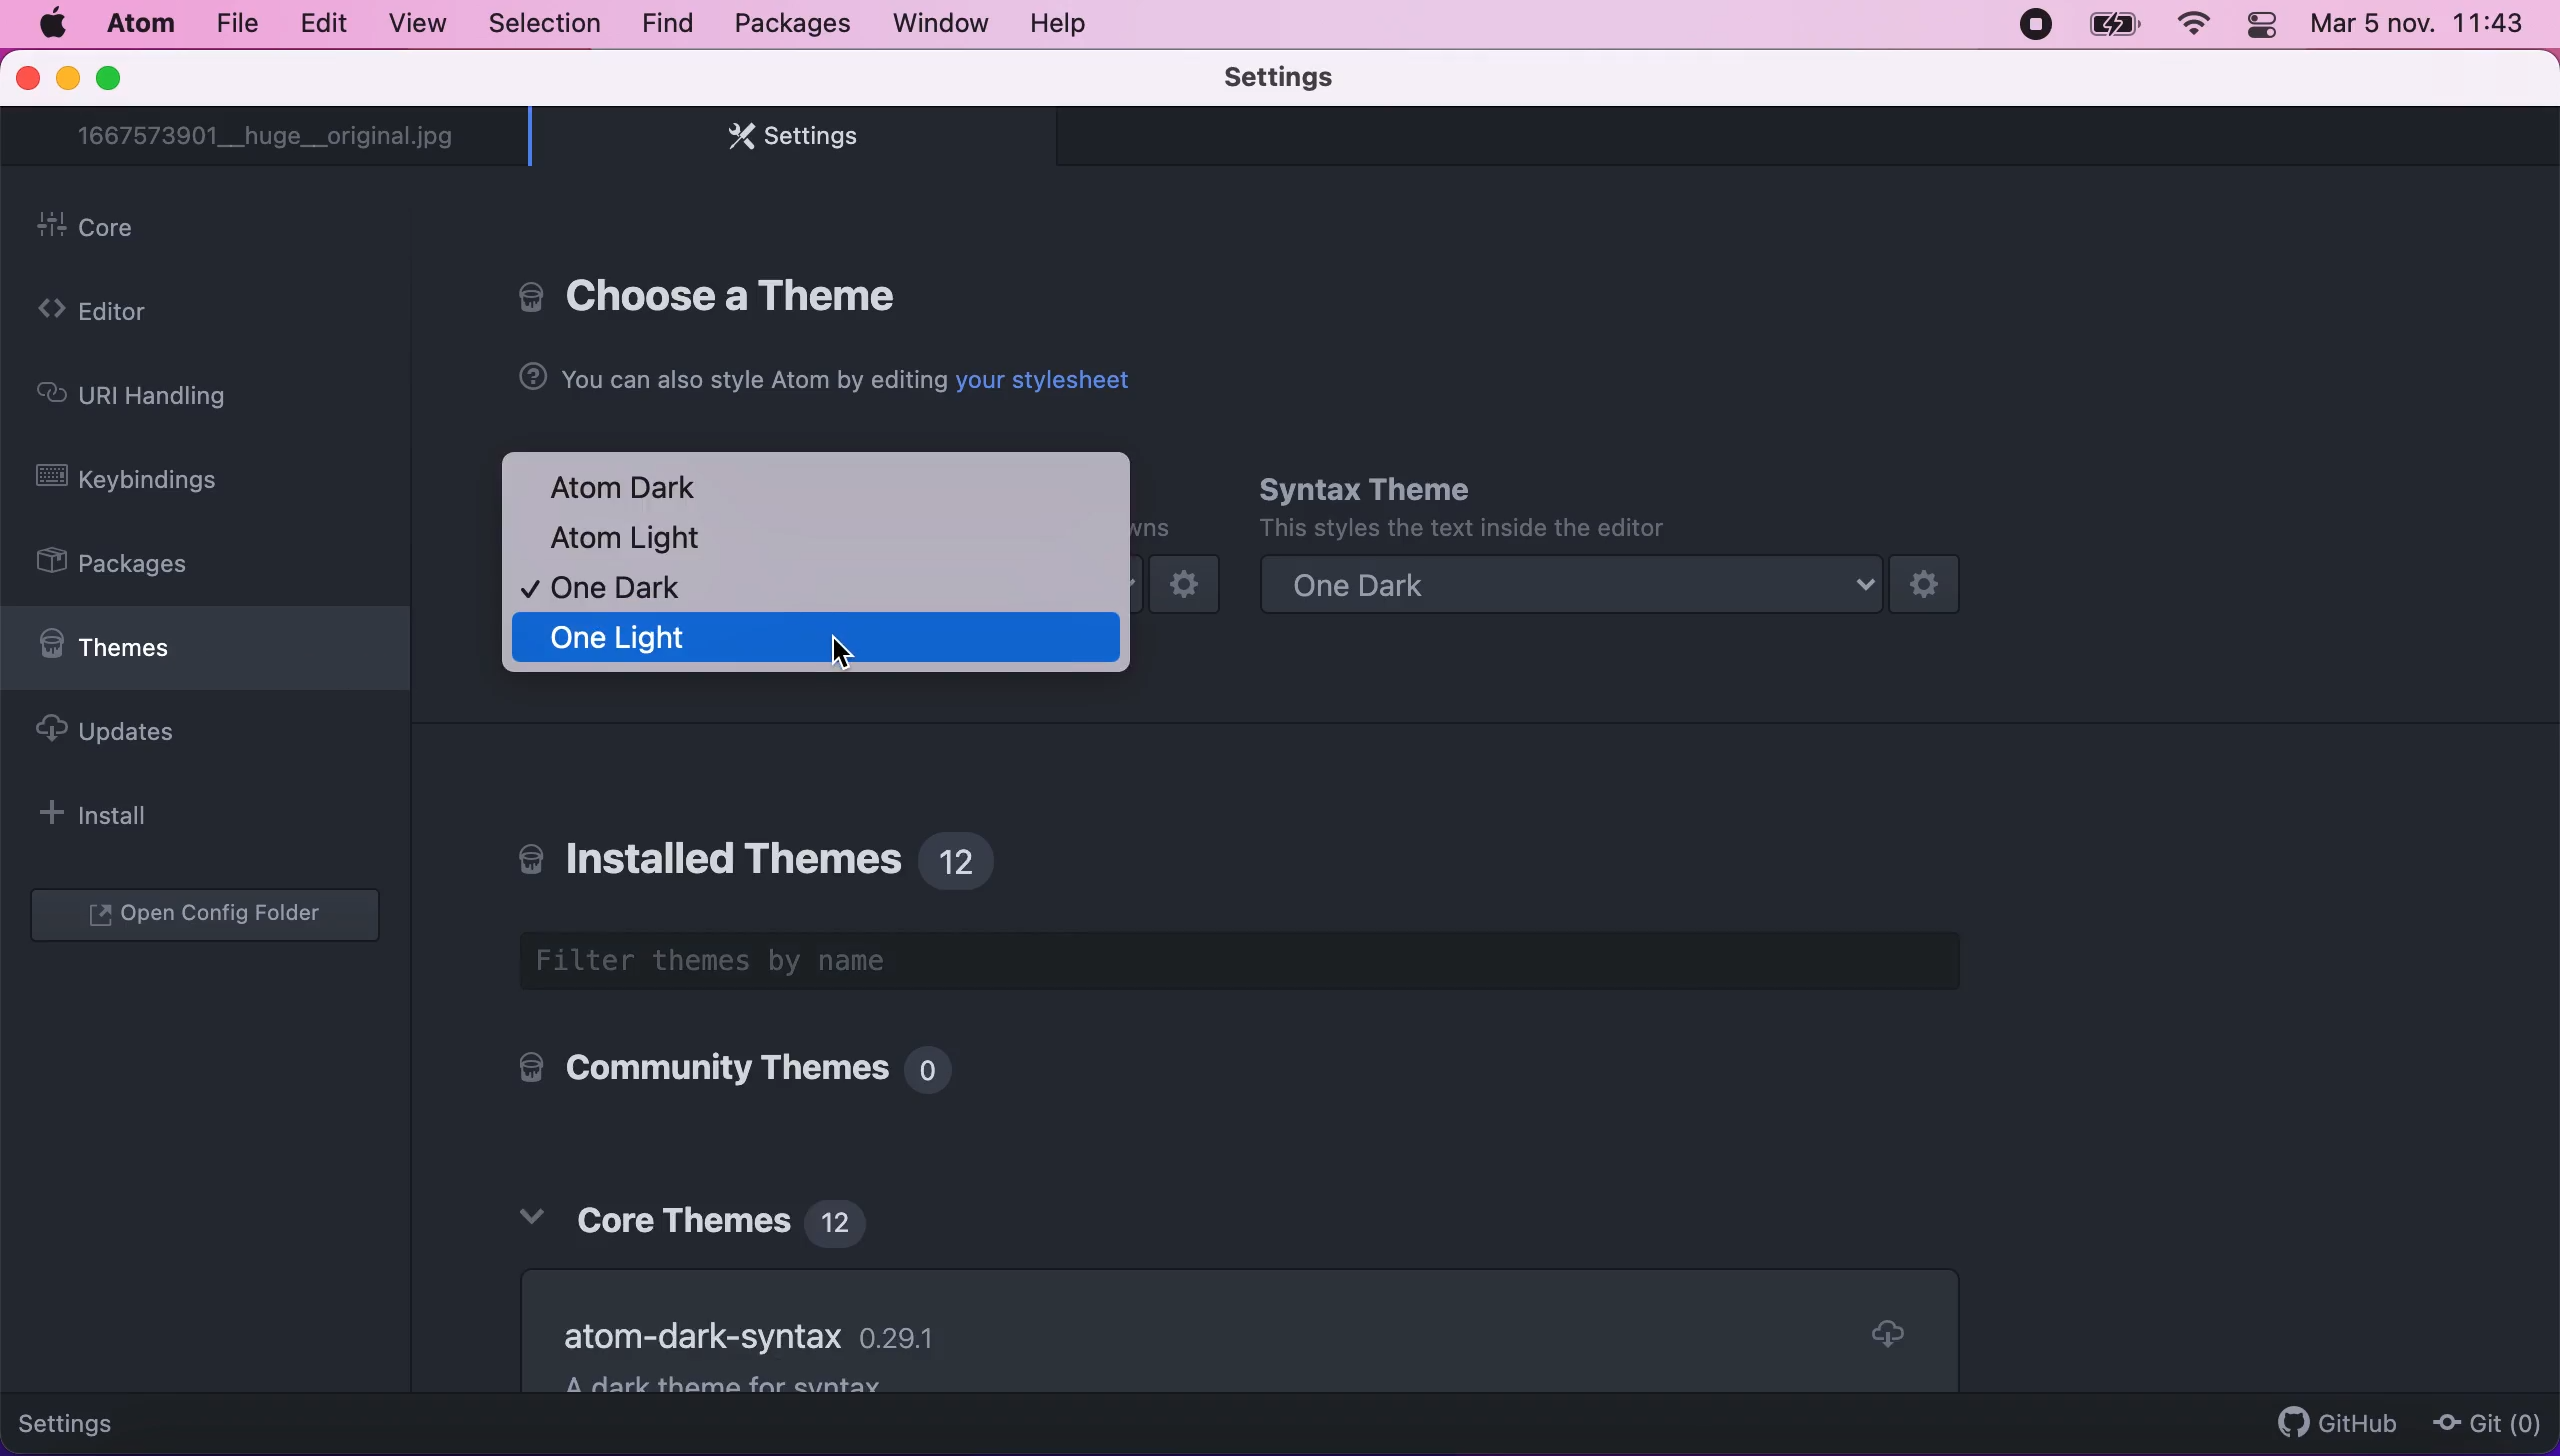 The width and height of the screenshot is (2560, 1456). What do you see at coordinates (1460, 507) in the screenshot?
I see `Syntax Theme | This styles the text inside the editor` at bounding box center [1460, 507].